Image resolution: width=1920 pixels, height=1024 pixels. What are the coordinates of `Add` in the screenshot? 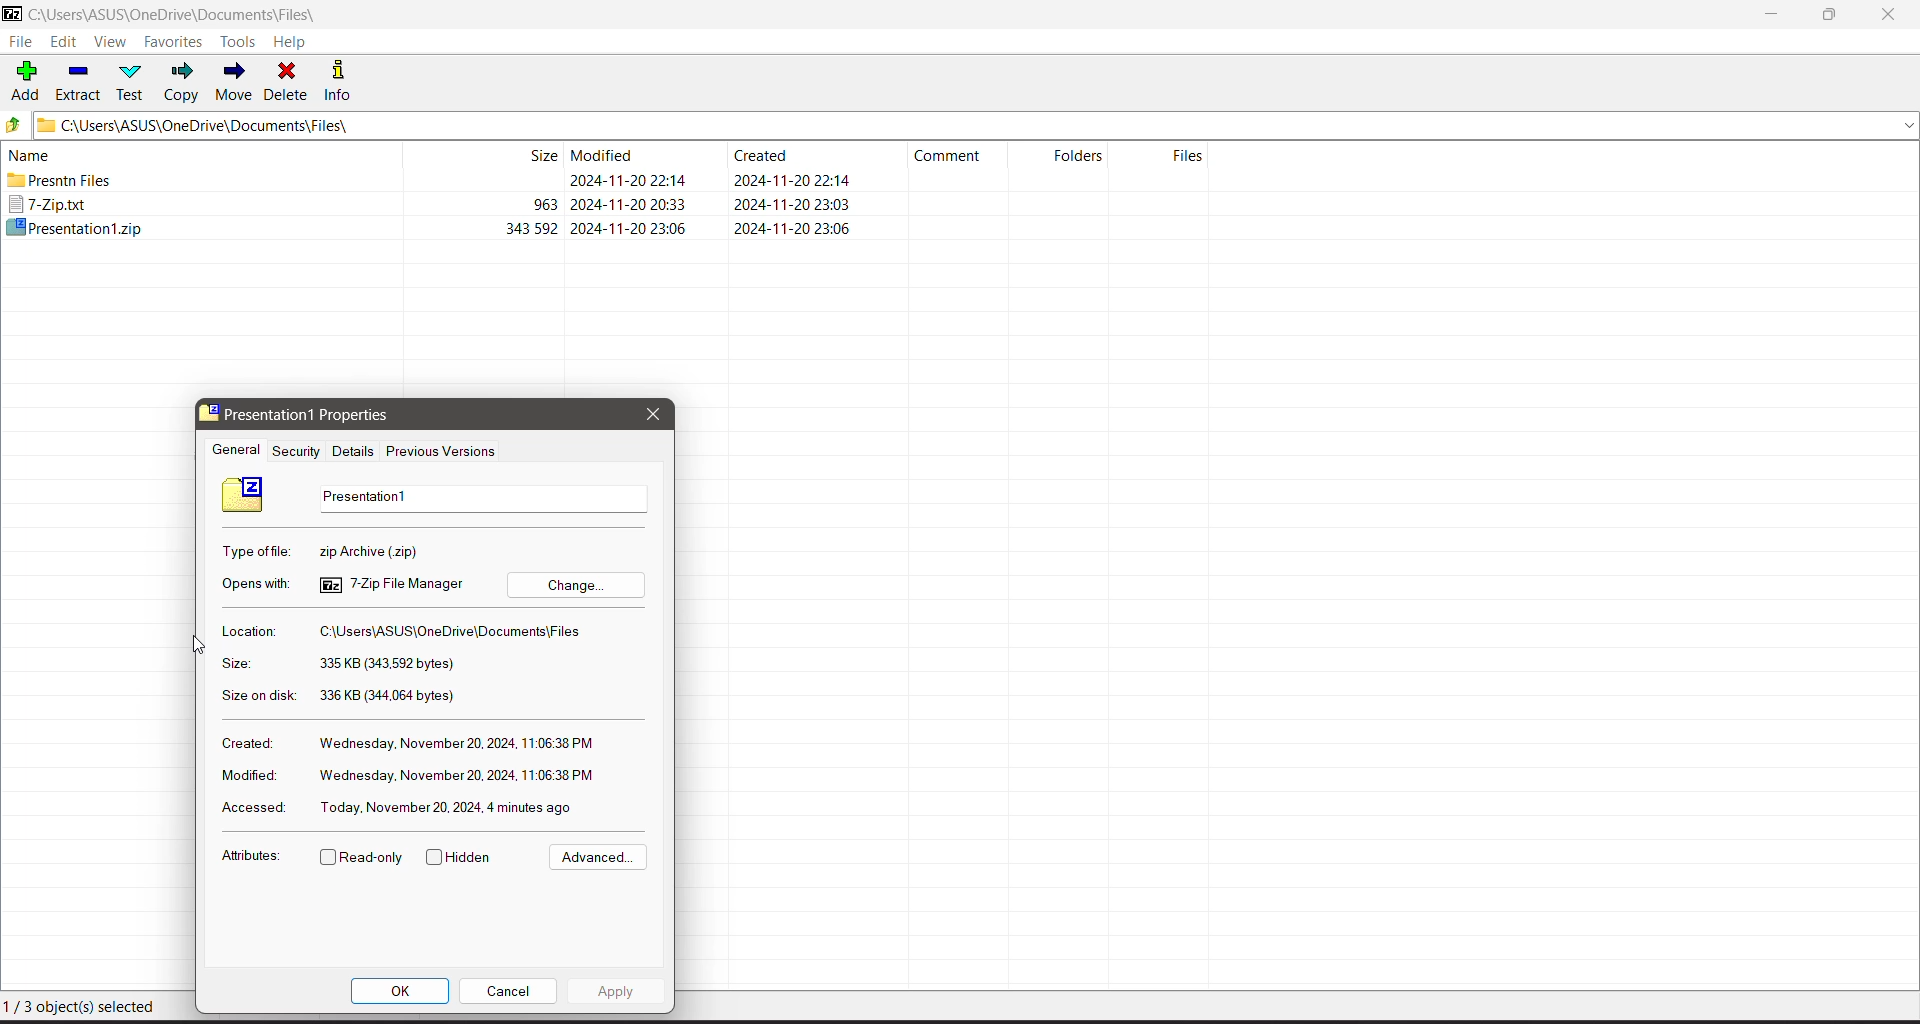 It's located at (26, 79).